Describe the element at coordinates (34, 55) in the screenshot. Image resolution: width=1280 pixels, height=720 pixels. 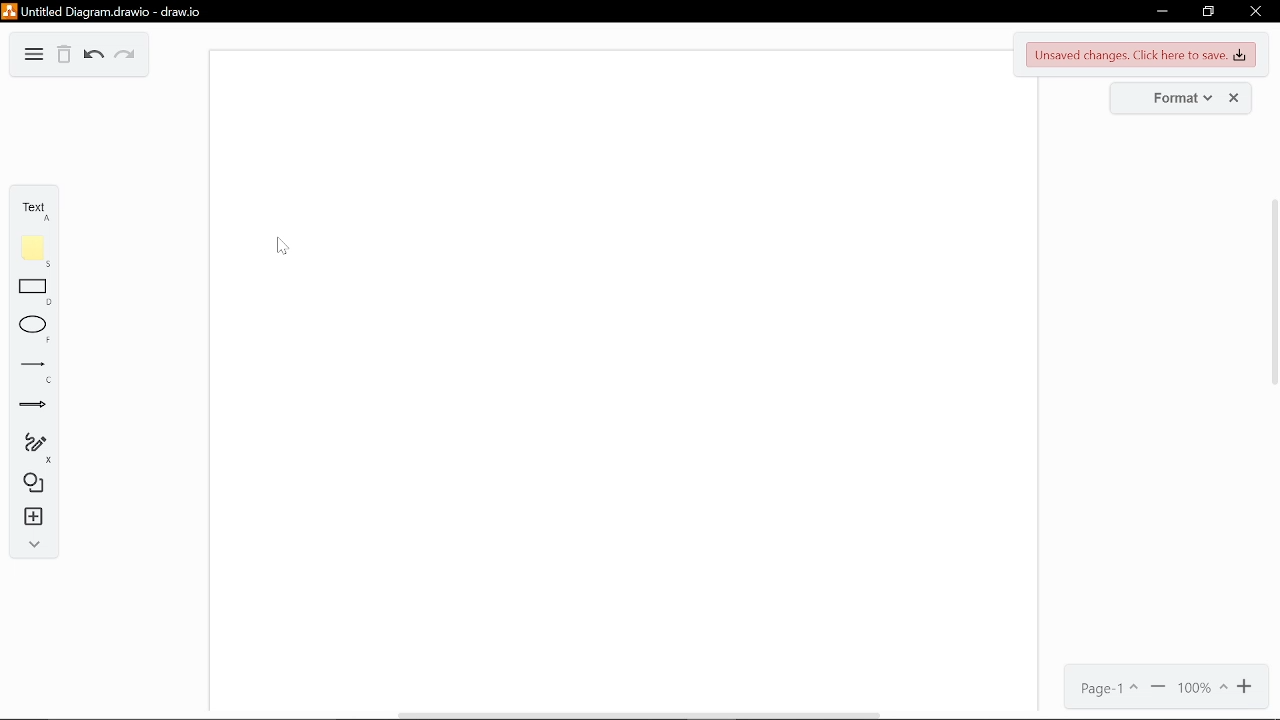
I see `diagram` at that location.